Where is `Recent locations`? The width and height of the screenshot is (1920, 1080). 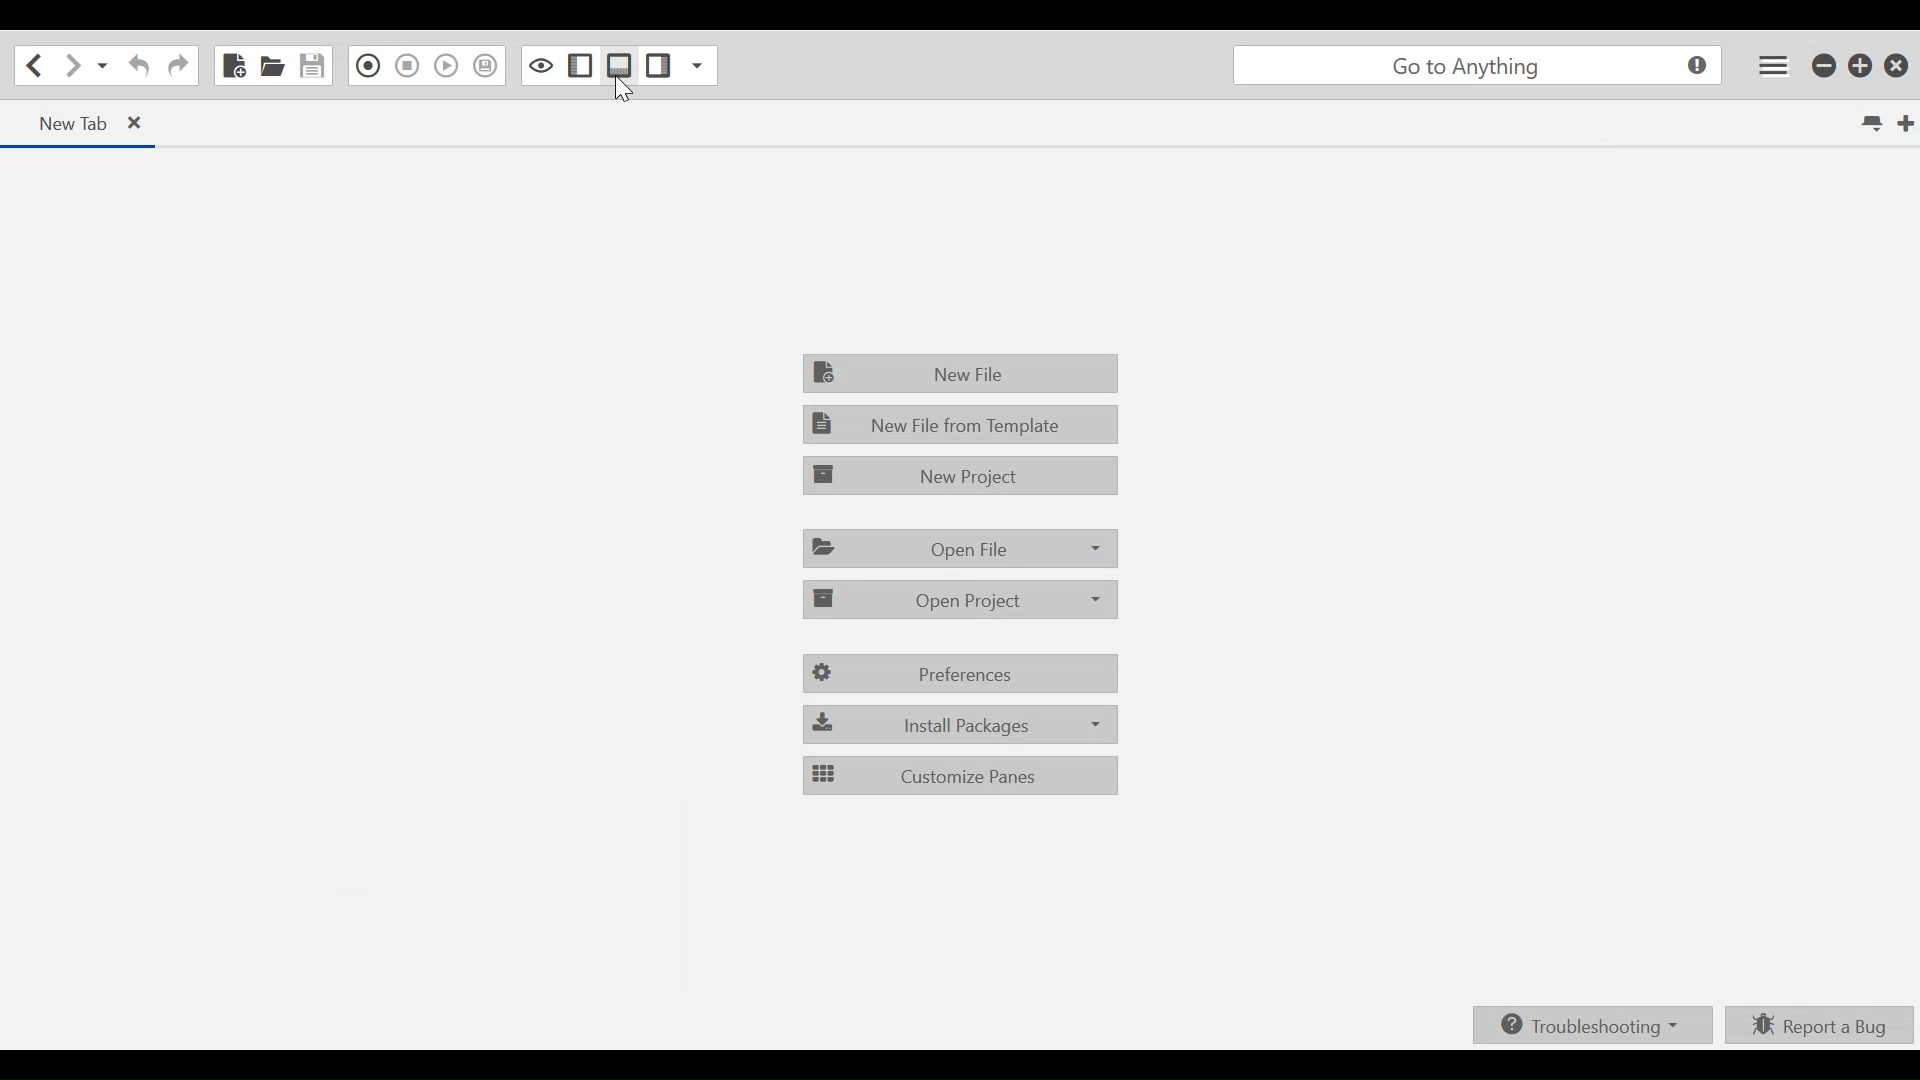 Recent locations is located at coordinates (103, 64).